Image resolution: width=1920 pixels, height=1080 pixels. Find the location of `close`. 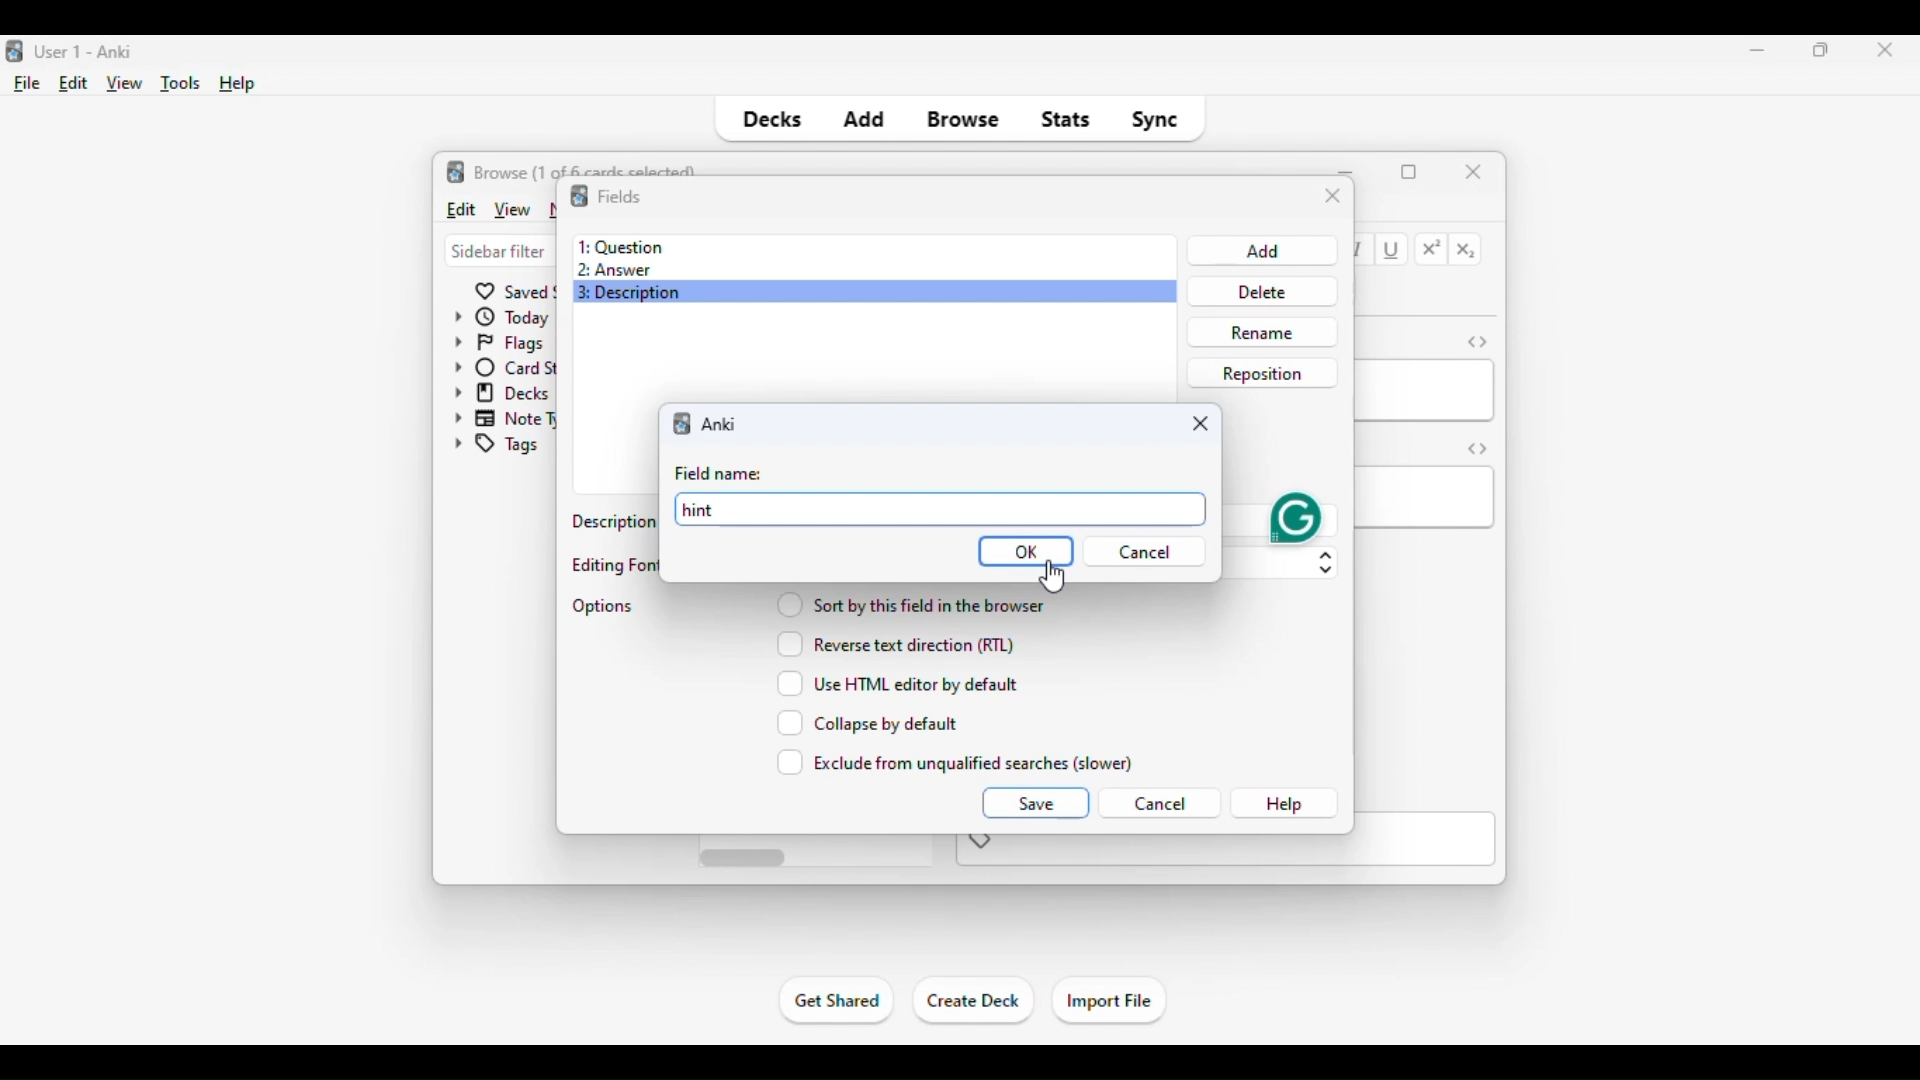

close is located at coordinates (1879, 51).